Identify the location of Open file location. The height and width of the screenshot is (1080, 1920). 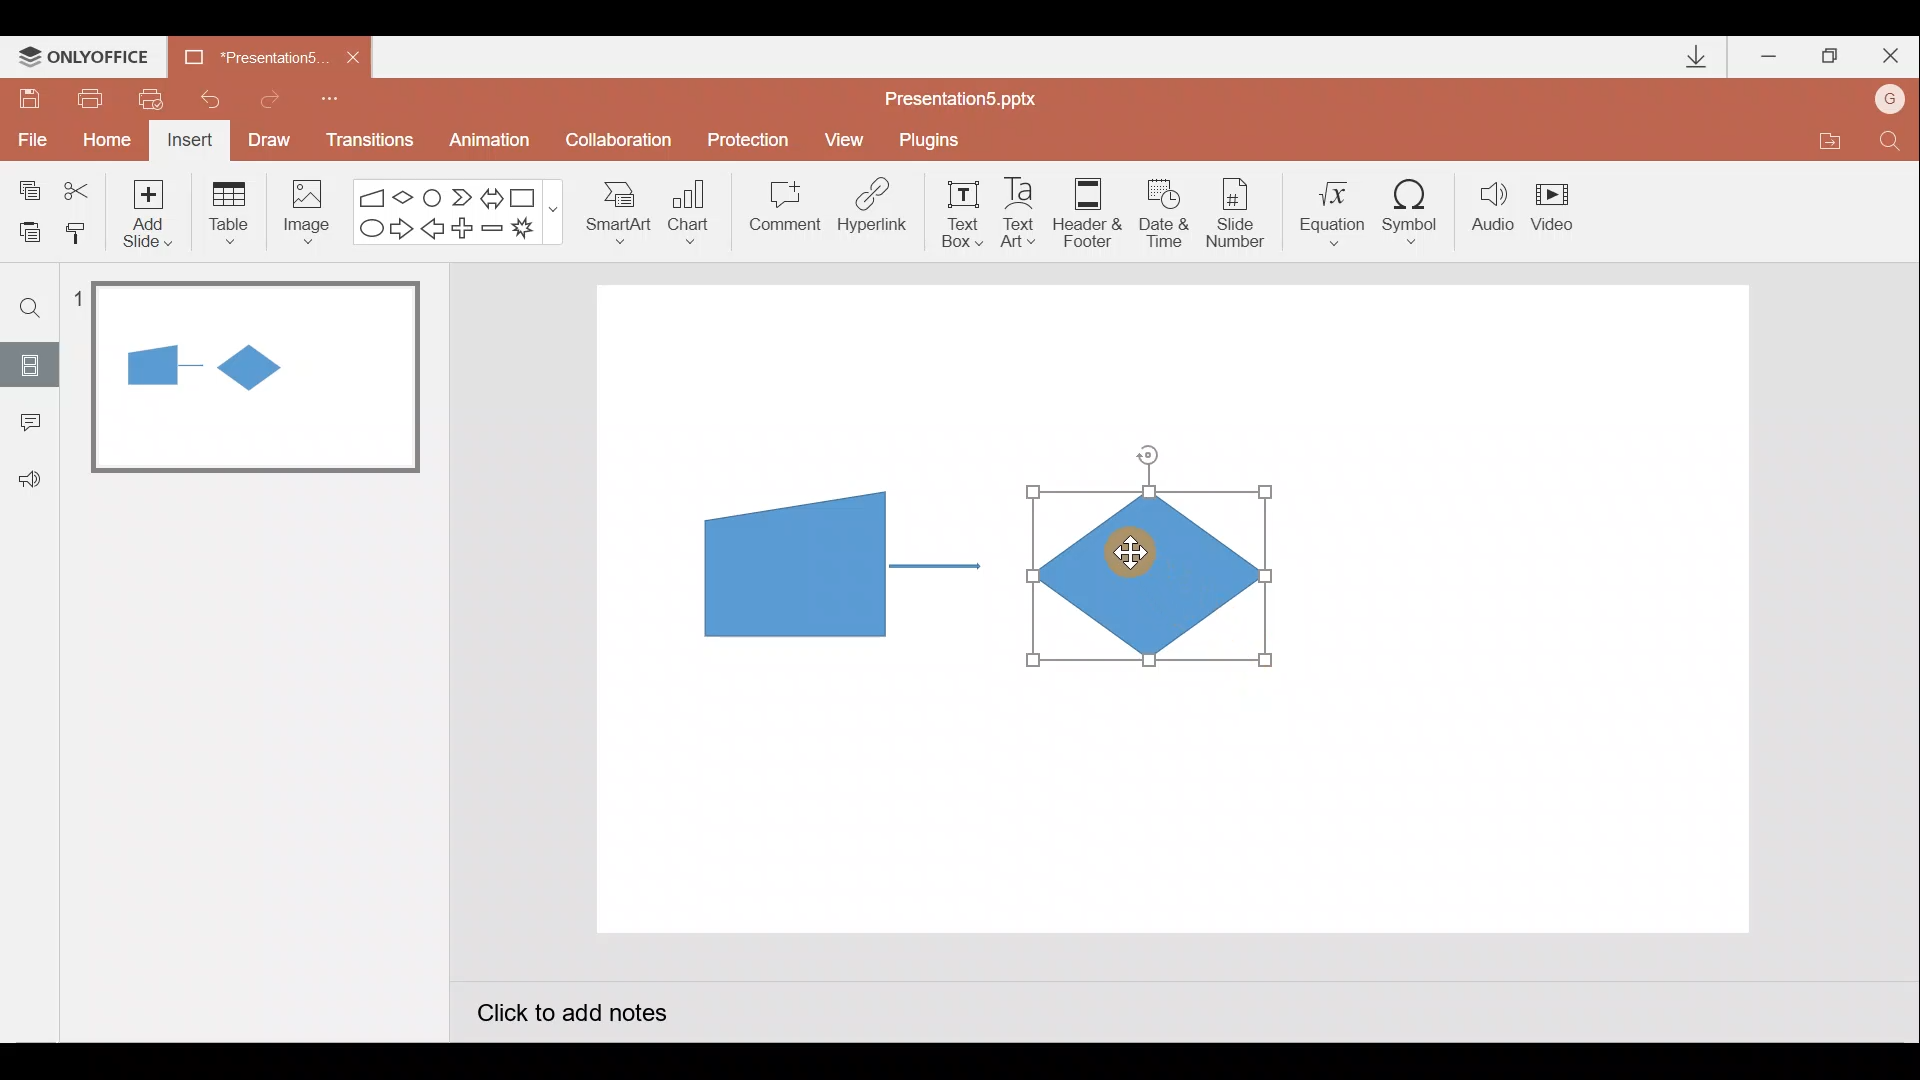
(1829, 144).